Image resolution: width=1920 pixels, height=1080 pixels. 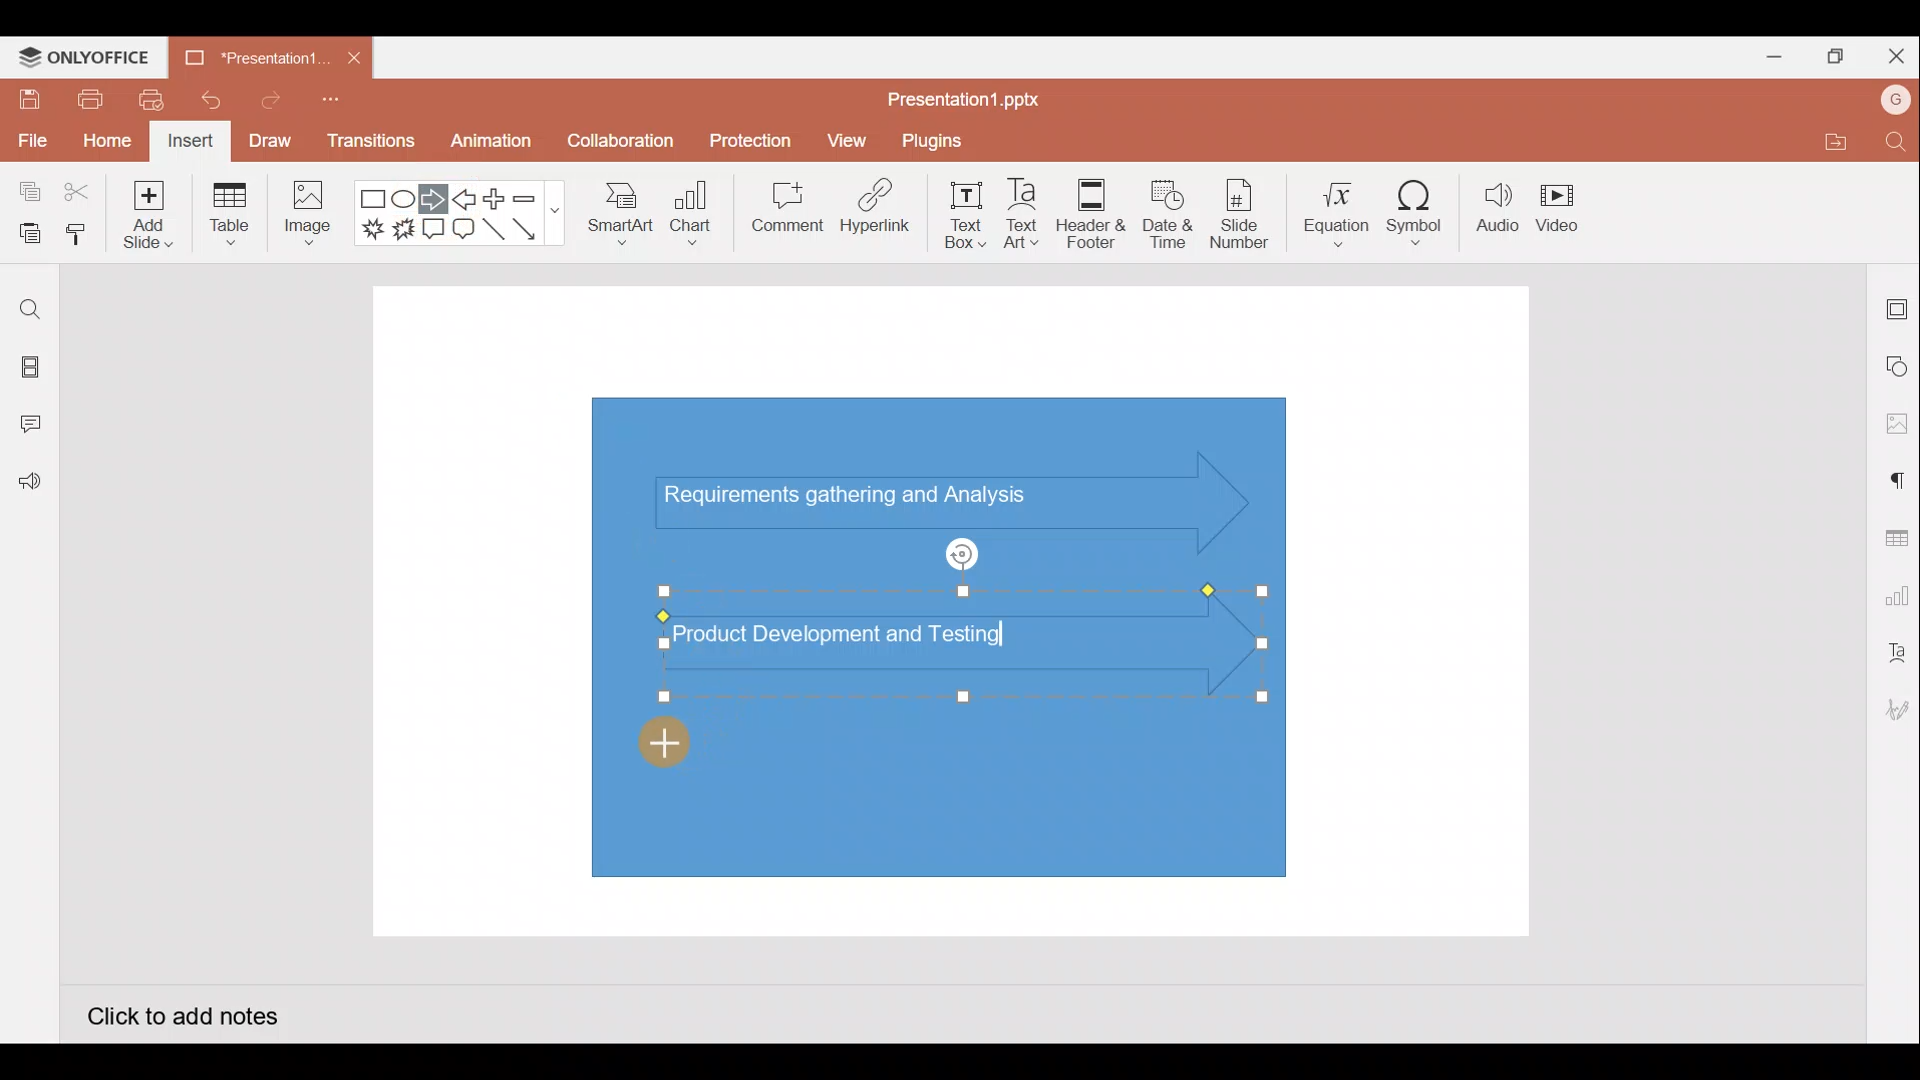 What do you see at coordinates (967, 215) in the screenshot?
I see `Text box` at bounding box center [967, 215].